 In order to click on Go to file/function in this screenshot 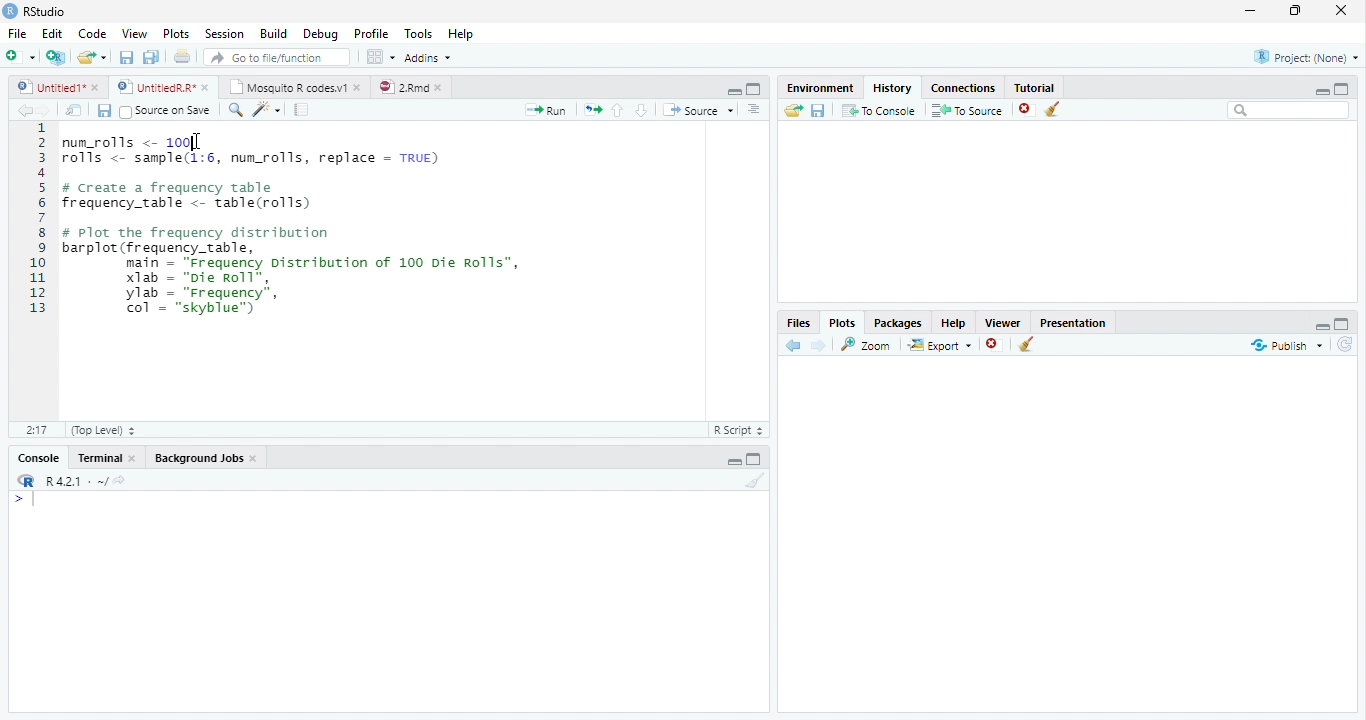, I will do `click(275, 57)`.